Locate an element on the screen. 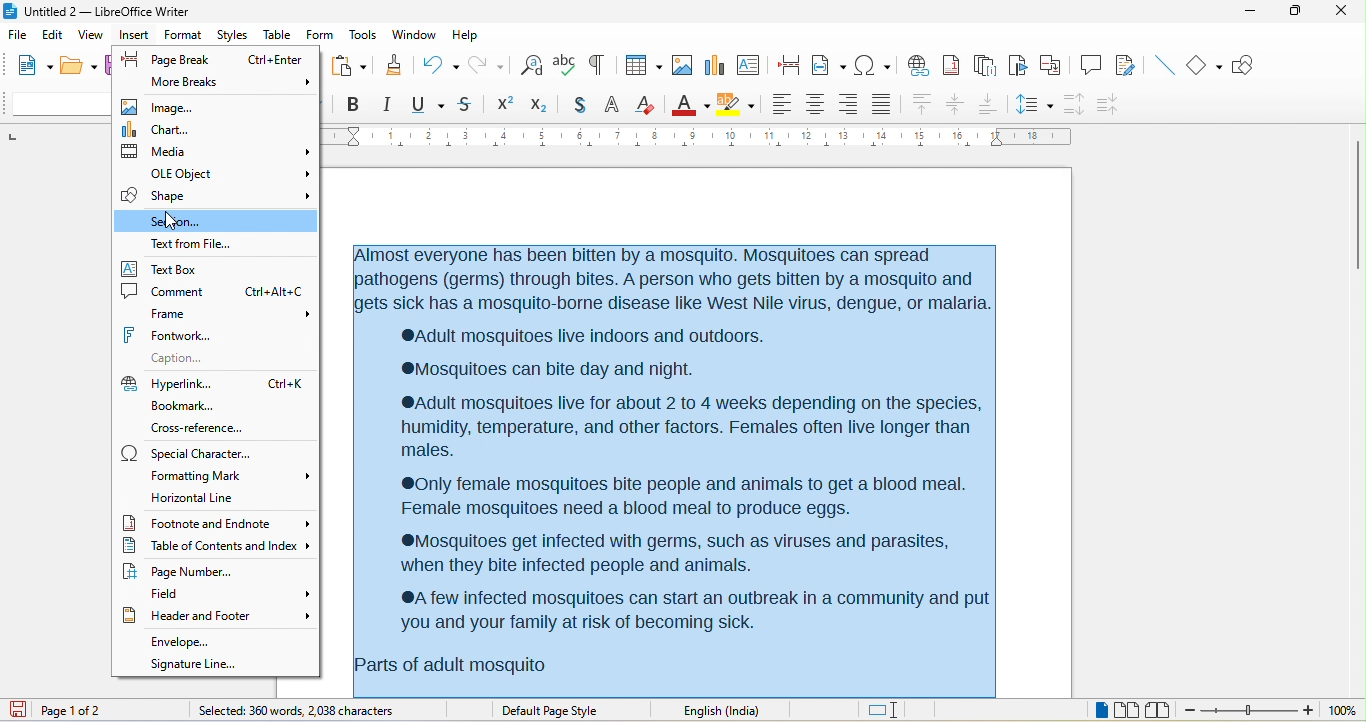  hyperlink is located at coordinates (217, 382).